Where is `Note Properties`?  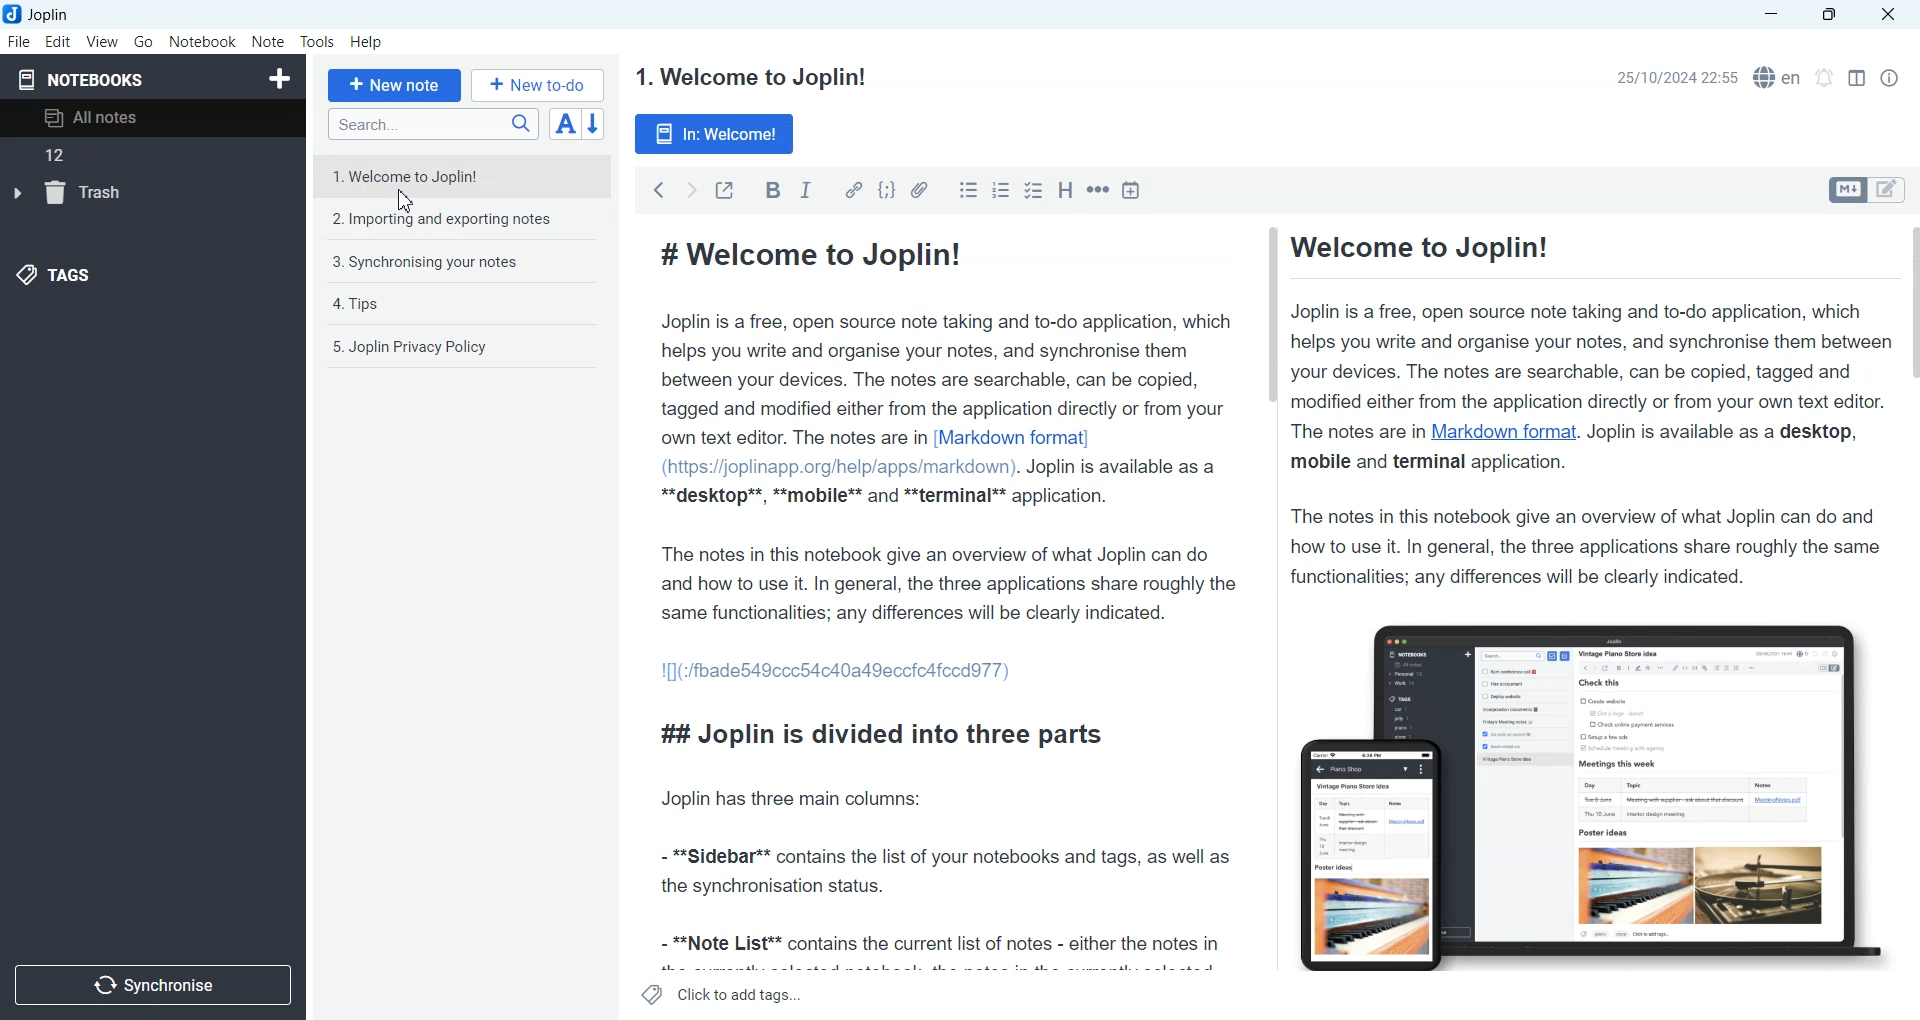 Note Properties is located at coordinates (1889, 78).